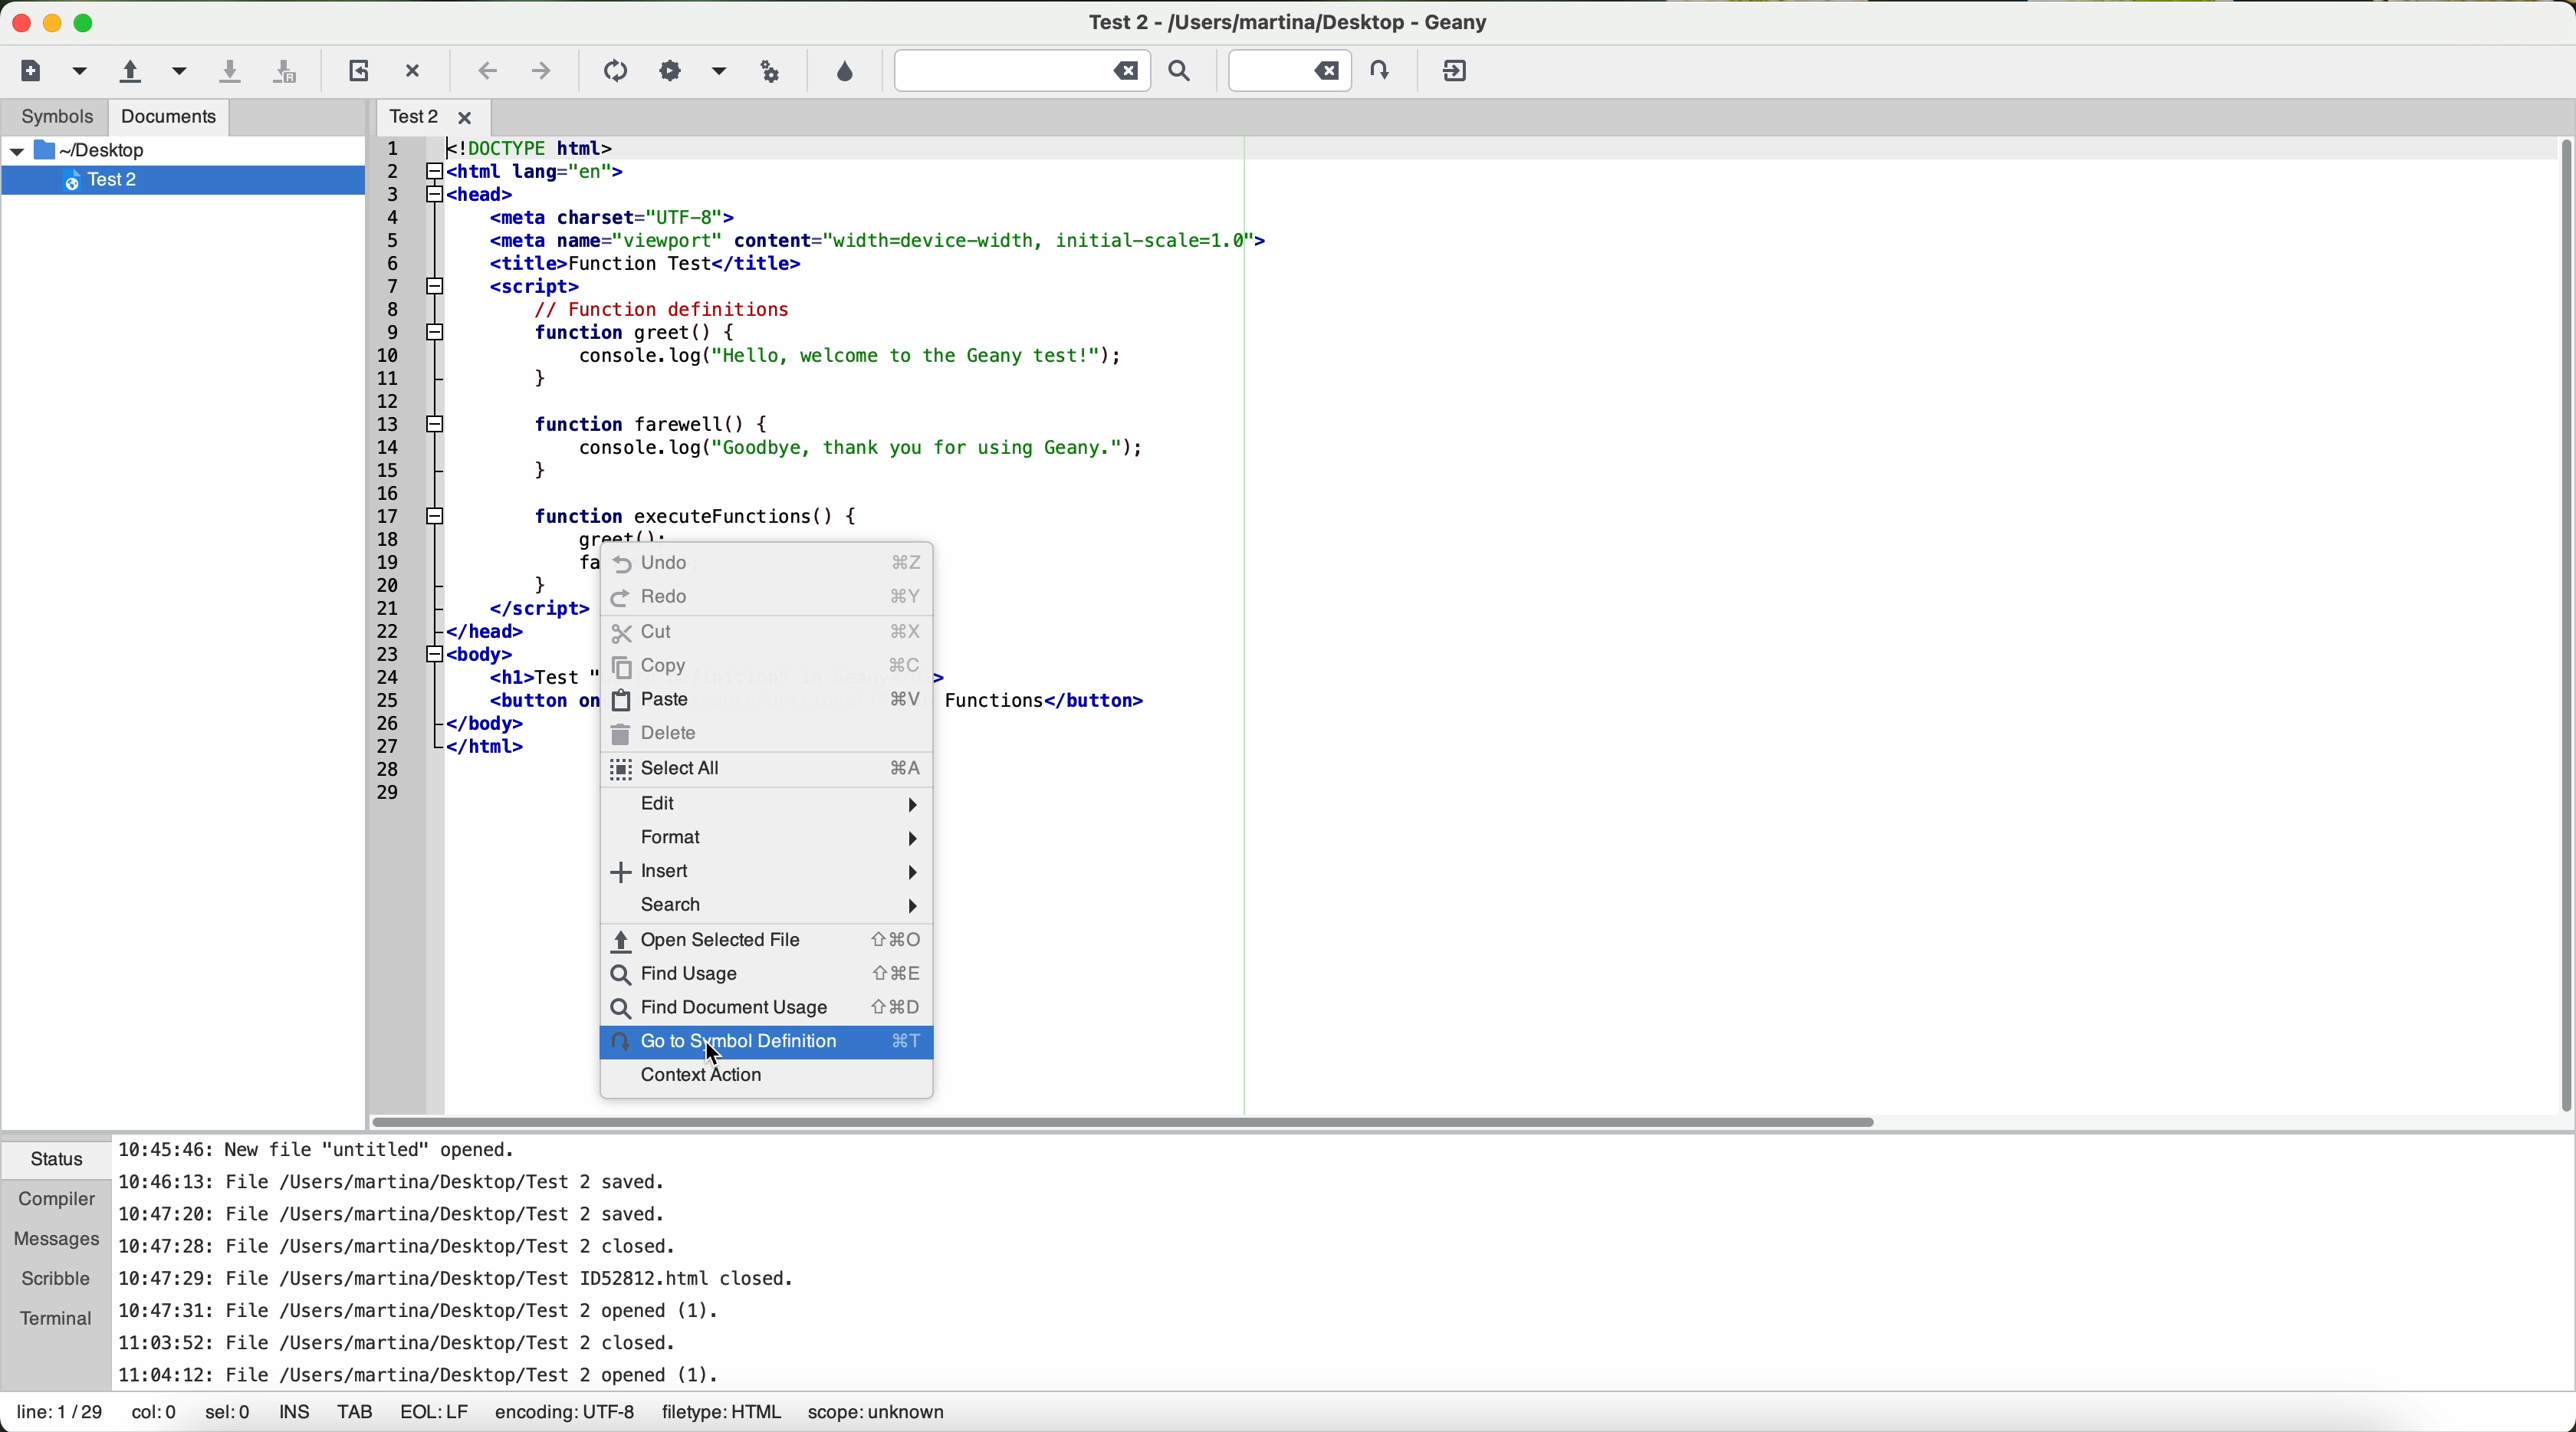  I want to click on jump to the entered line numbered, so click(1315, 70).